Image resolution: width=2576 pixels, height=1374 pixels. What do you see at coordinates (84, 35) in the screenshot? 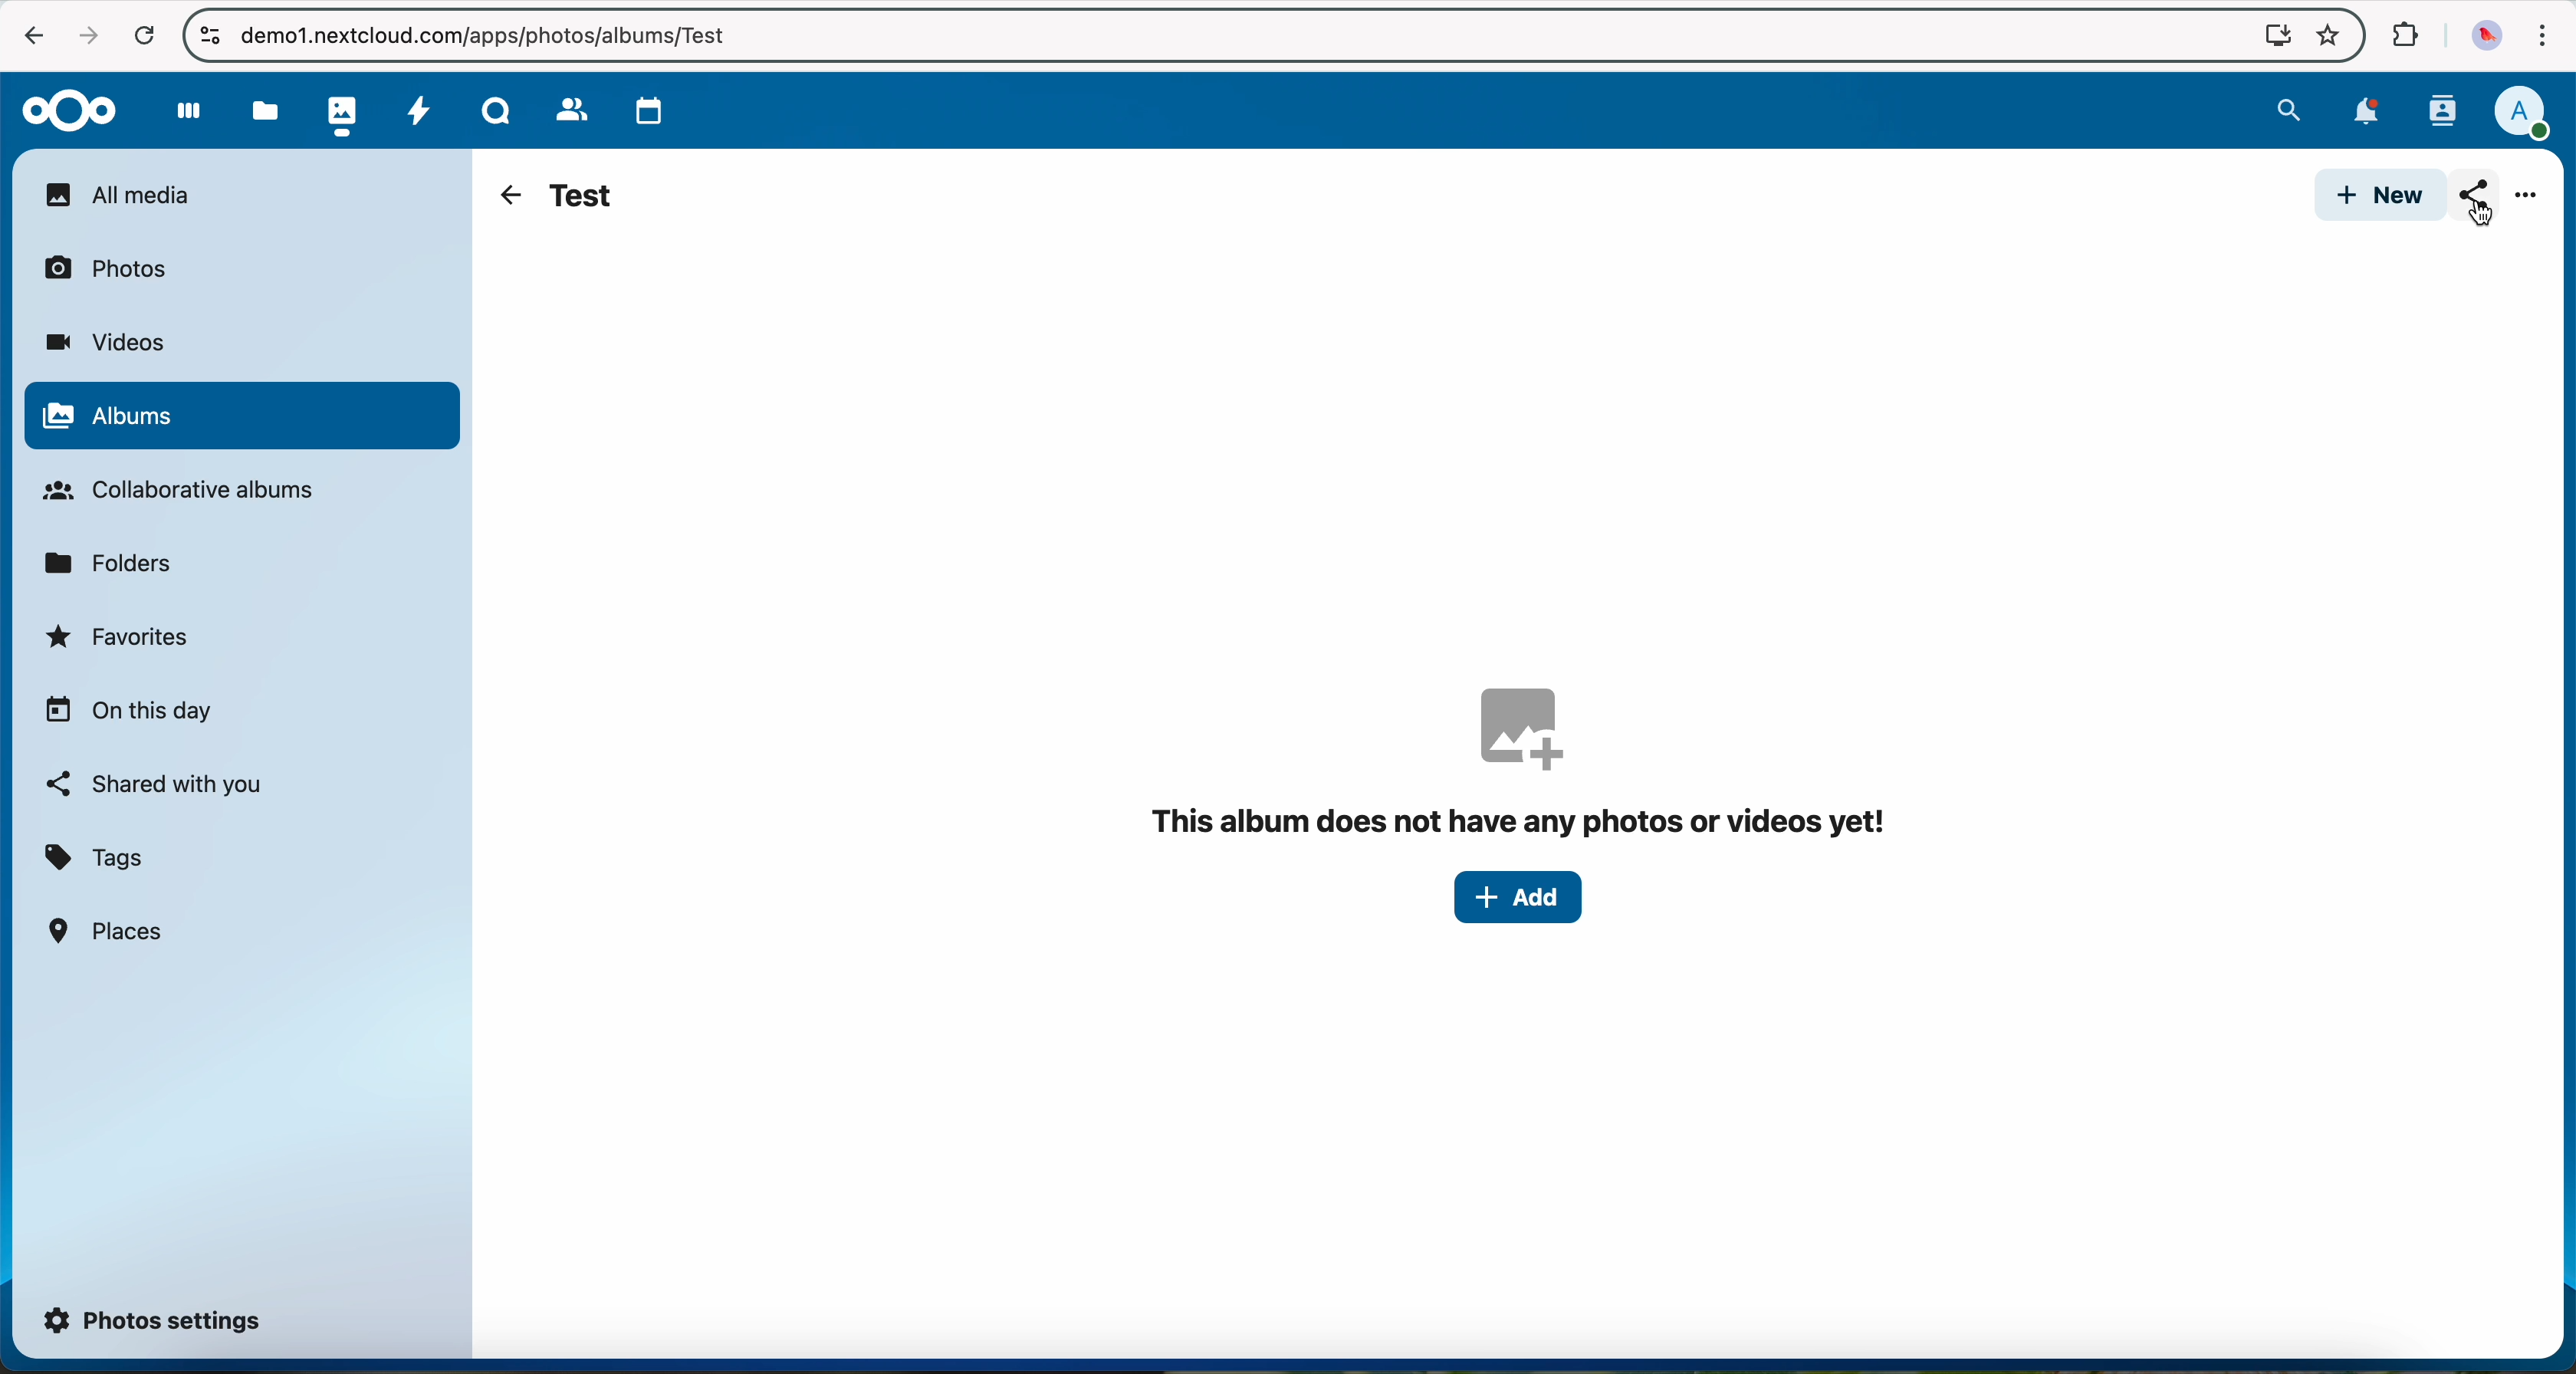
I see `navigate foward` at bounding box center [84, 35].